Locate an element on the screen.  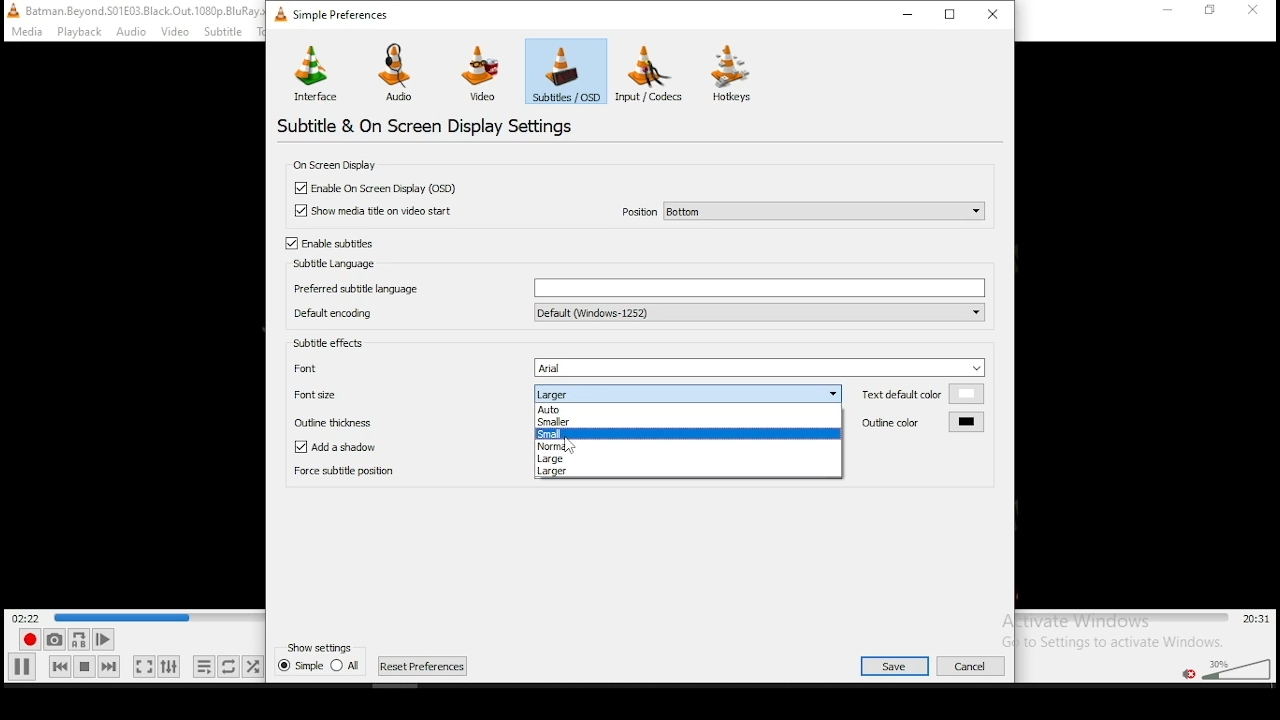
take a snapshot is located at coordinates (52, 640).